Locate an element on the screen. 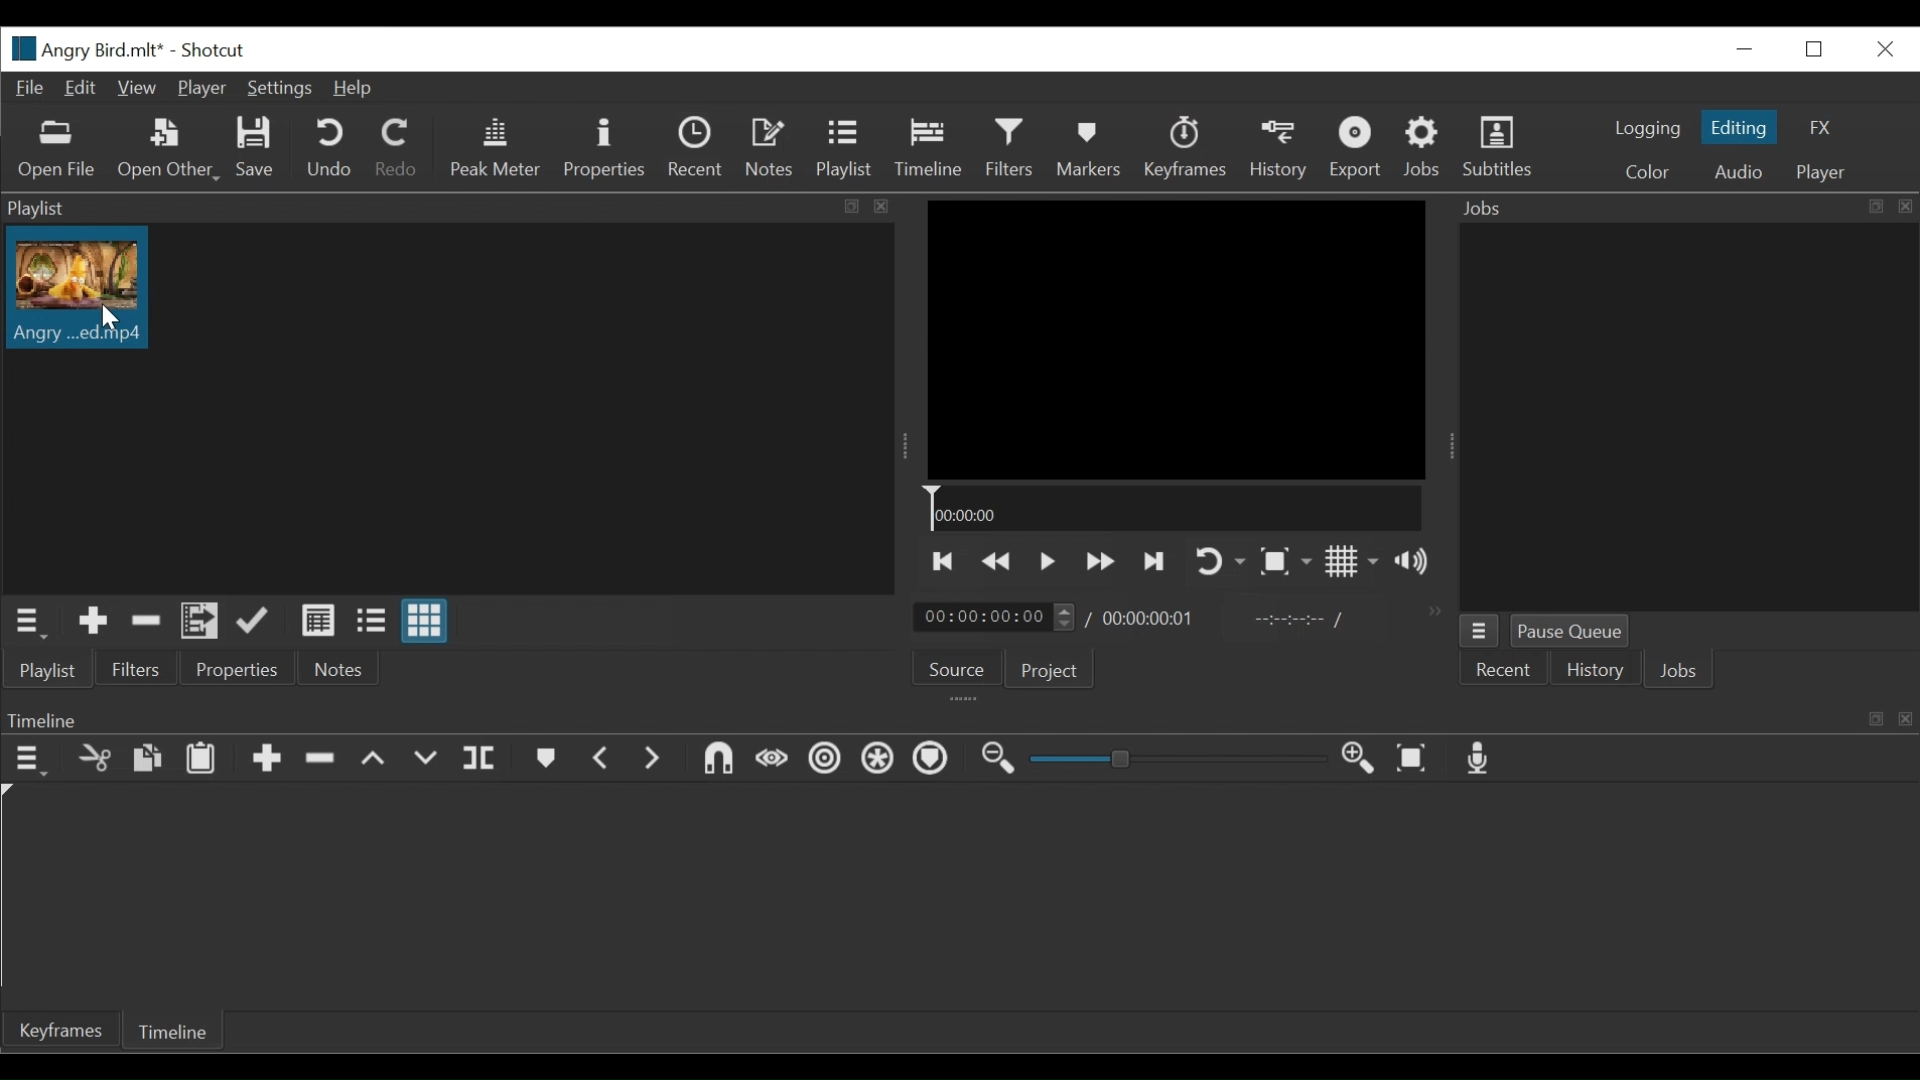 This screenshot has height=1080, width=1920. Playlist is located at coordinates (843, 146).